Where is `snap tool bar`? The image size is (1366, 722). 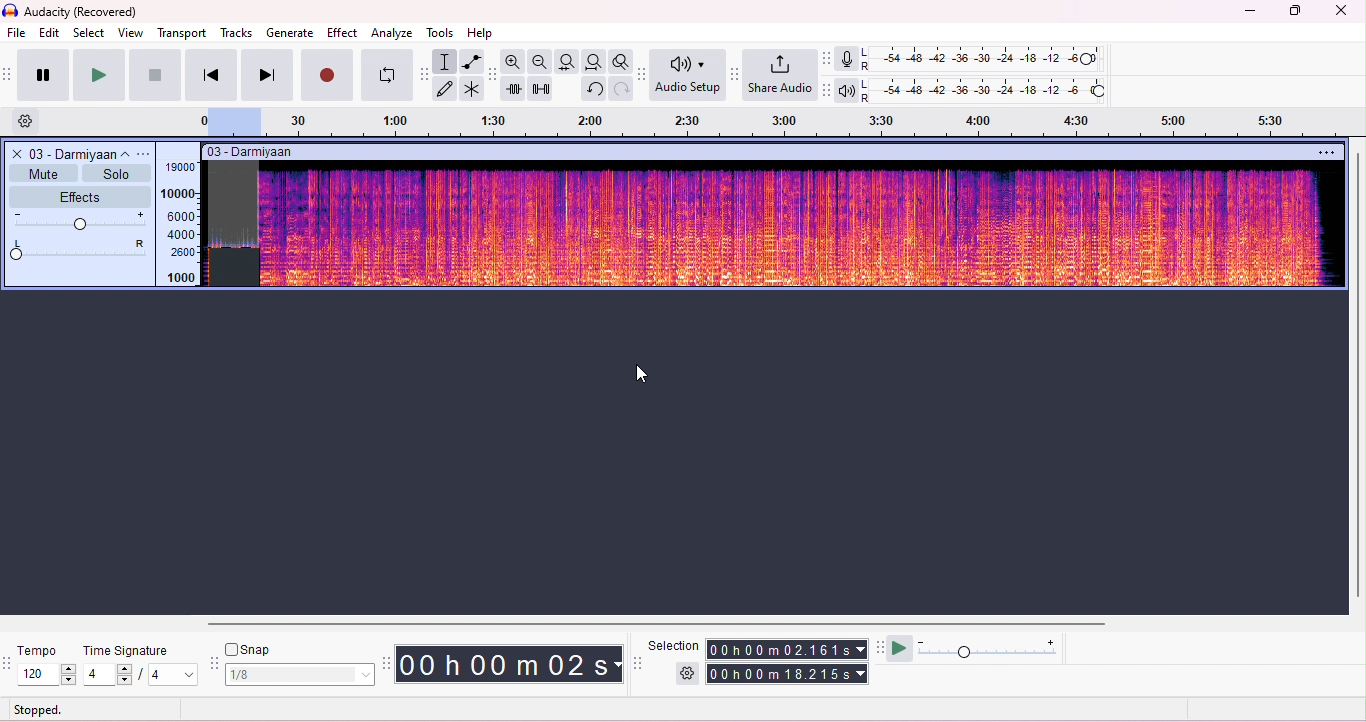 snap tool bar is located at coordinates (215, 661).